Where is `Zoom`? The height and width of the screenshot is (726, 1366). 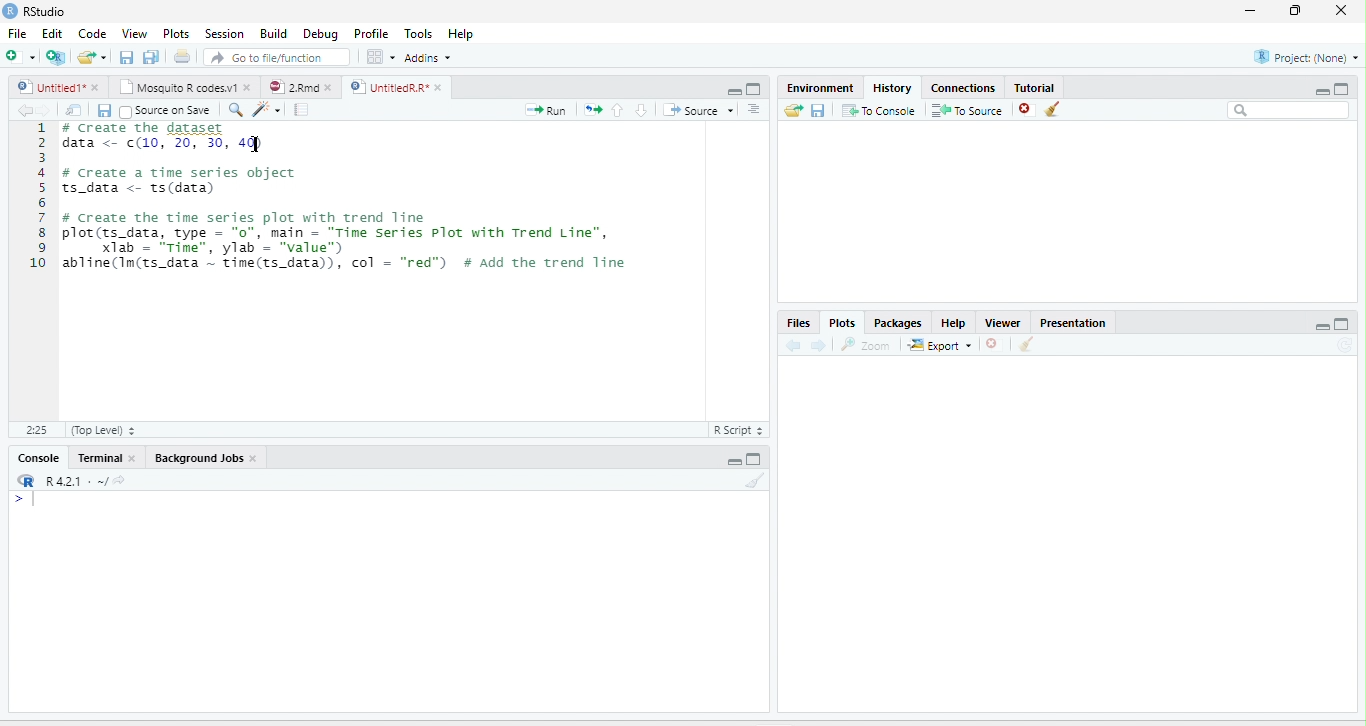
Zoom is located at coordinates (867, 344).